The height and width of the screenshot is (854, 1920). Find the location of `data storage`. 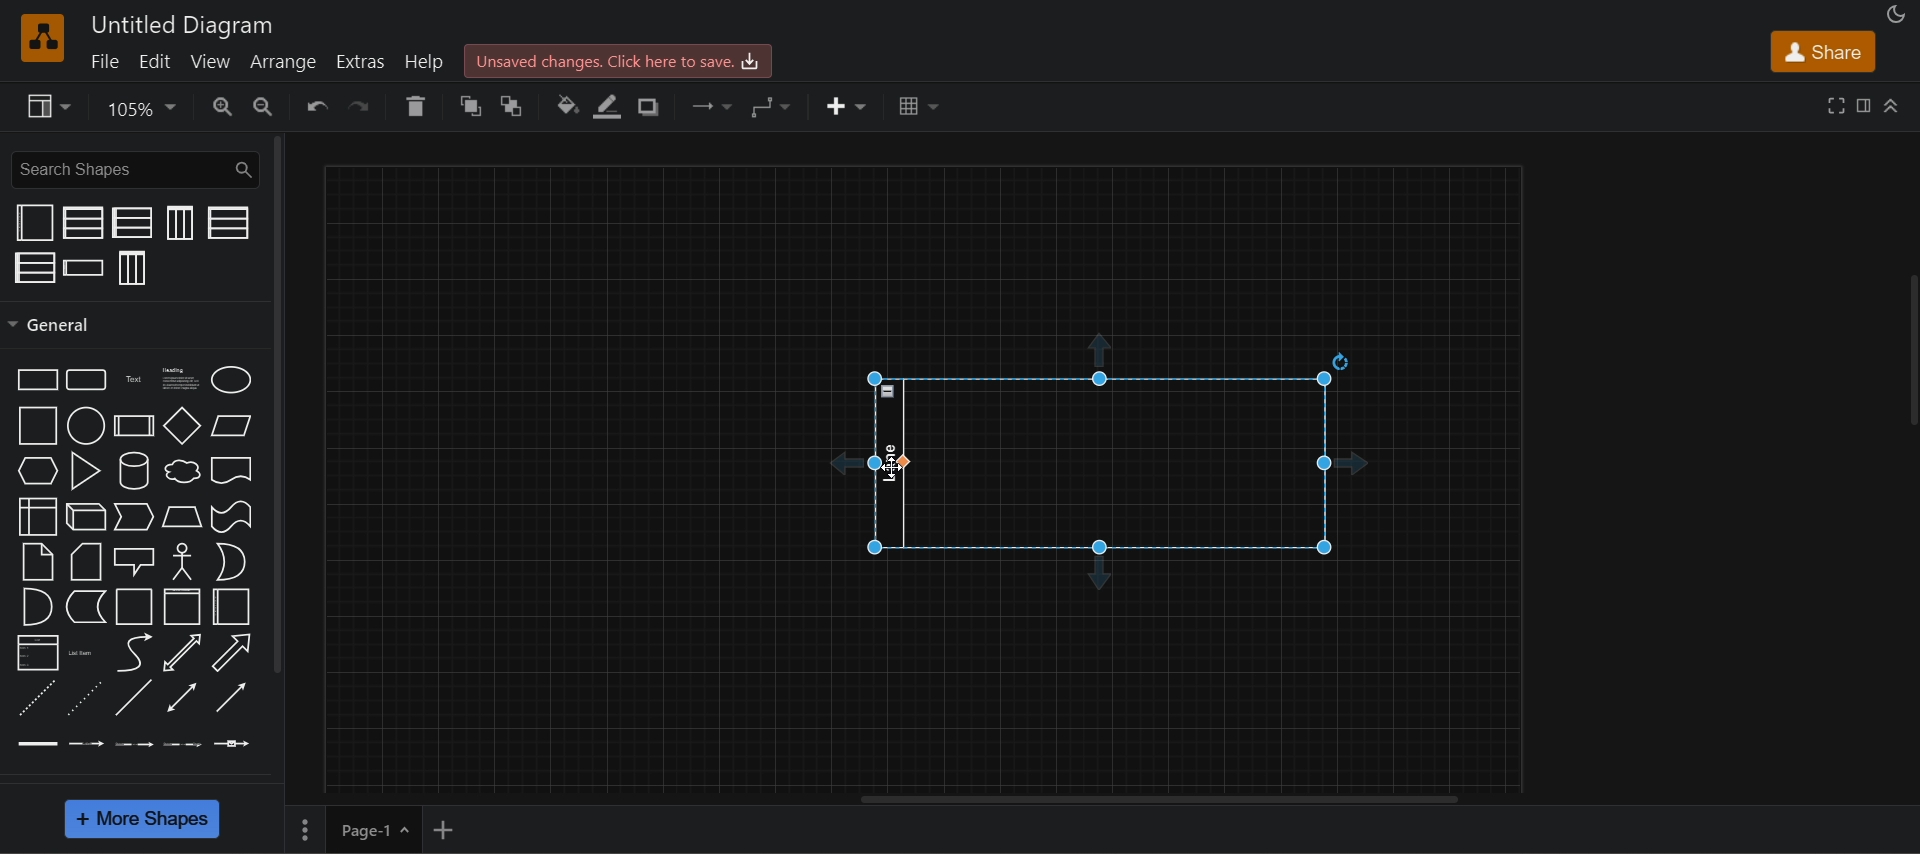

data storage is located at coordinates (85, 608).